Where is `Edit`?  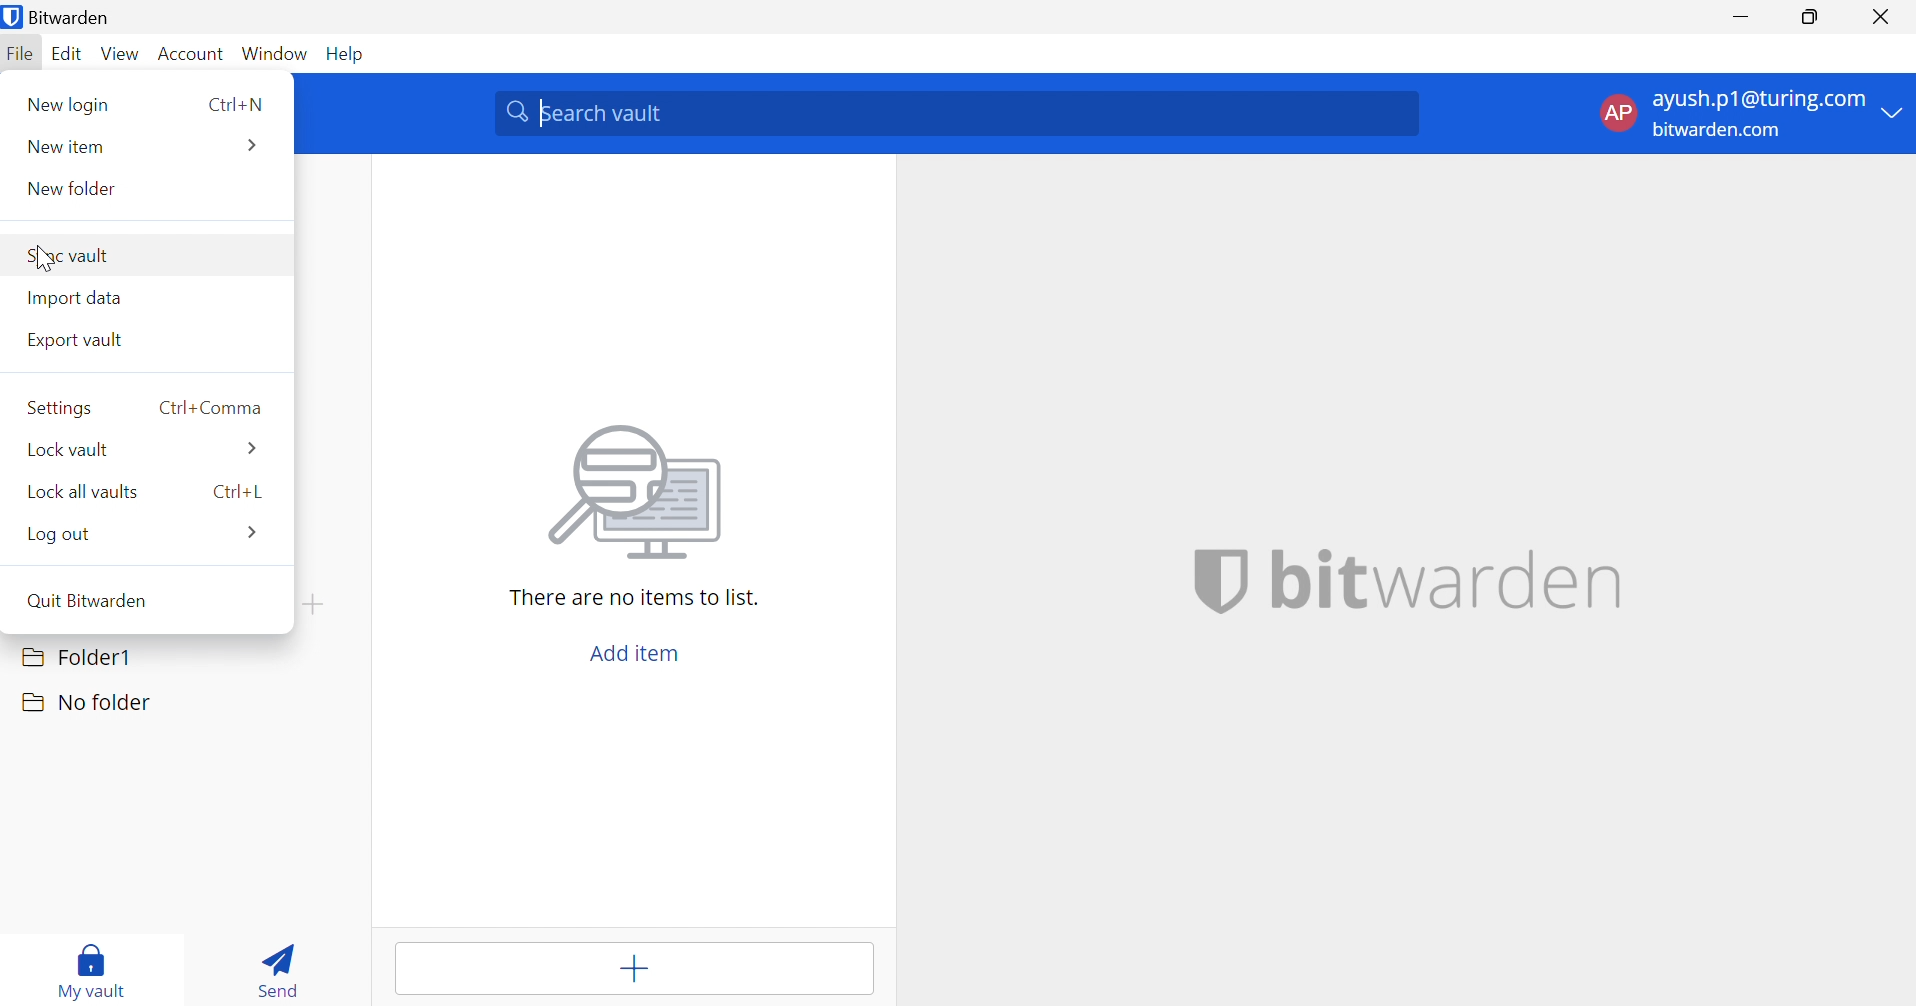 Edit is located at coordinates (68, 54).